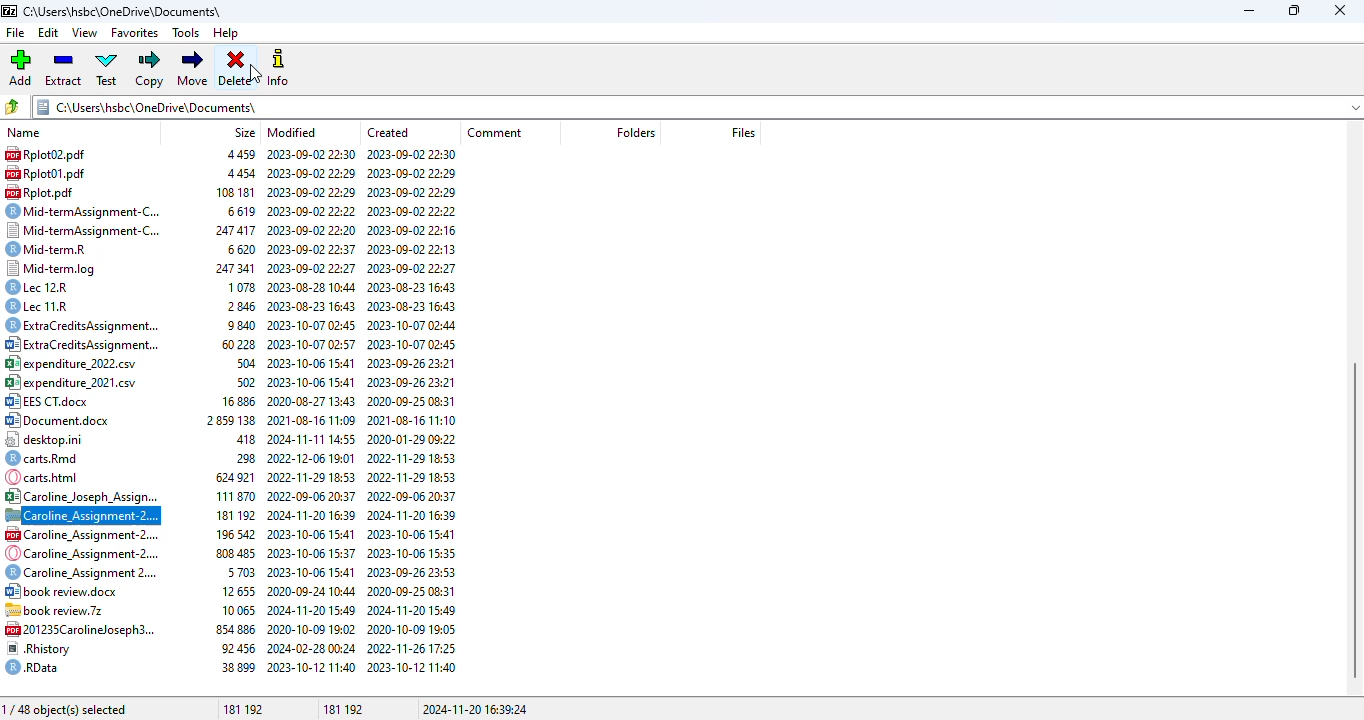  Describe the element at coordinates (415, 208) in the screenshot. I see `2023-00-02 22:27` at that location.